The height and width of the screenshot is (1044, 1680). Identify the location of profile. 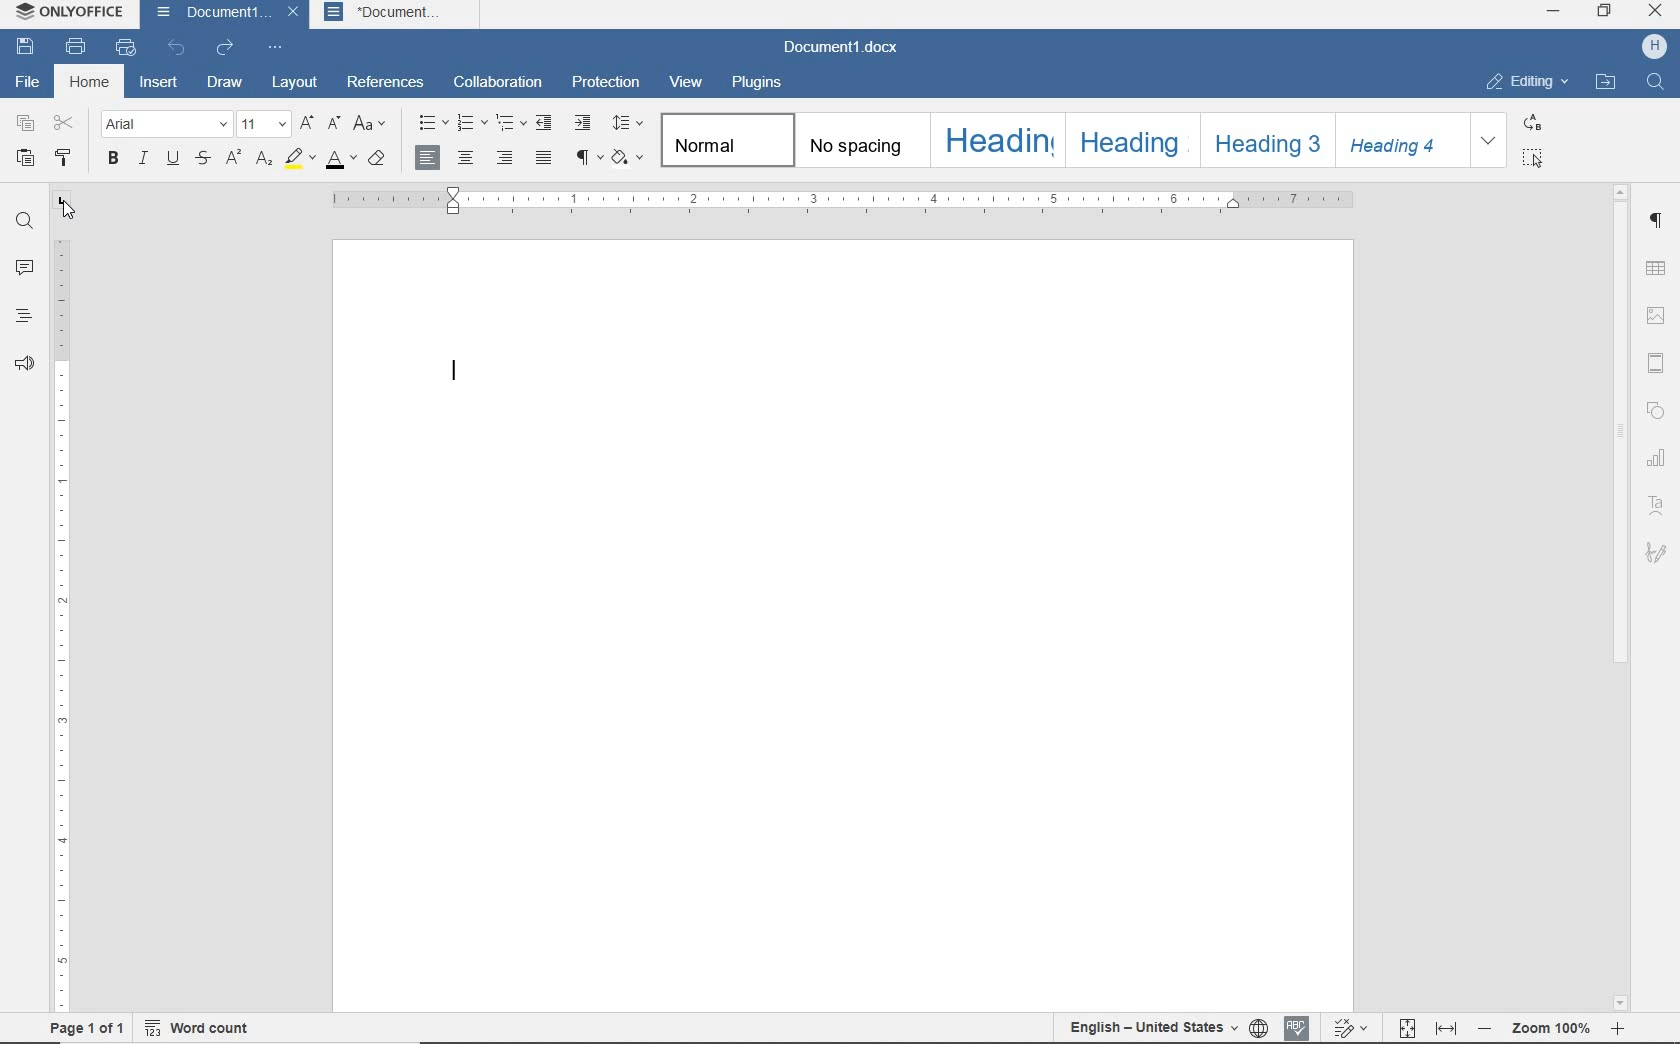
(1654, 48).